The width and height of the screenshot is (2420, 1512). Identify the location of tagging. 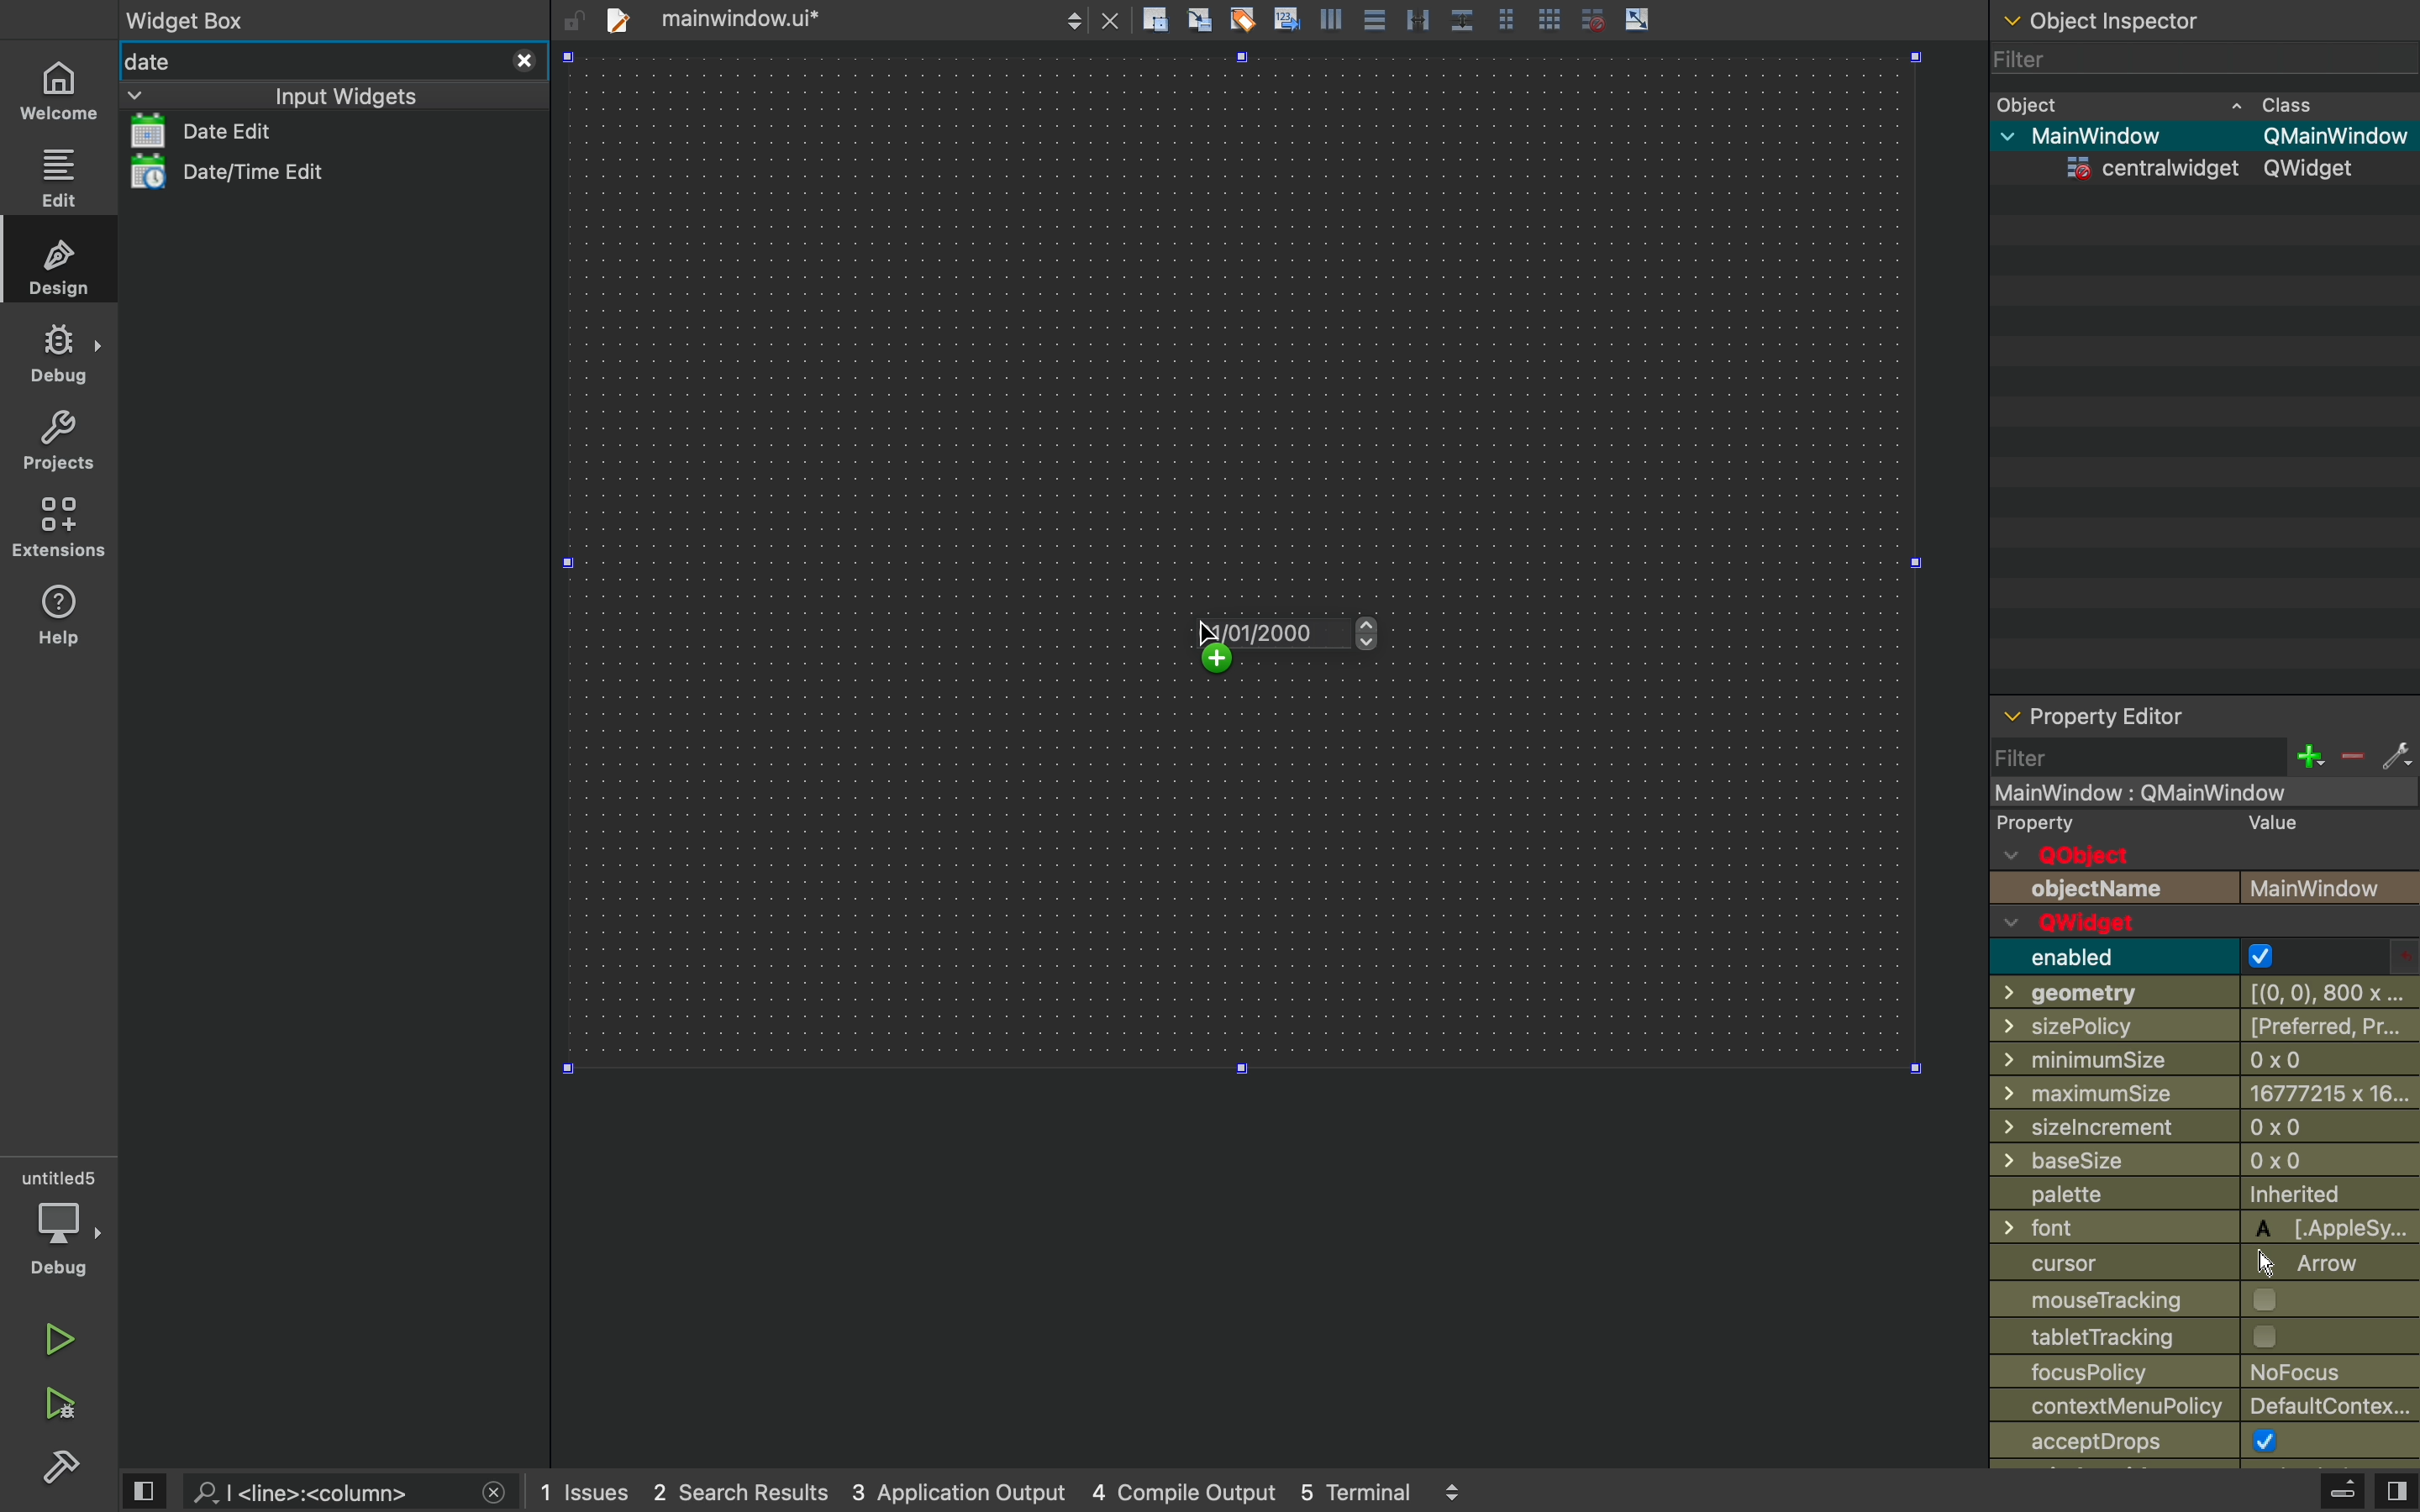
(1241, 18).